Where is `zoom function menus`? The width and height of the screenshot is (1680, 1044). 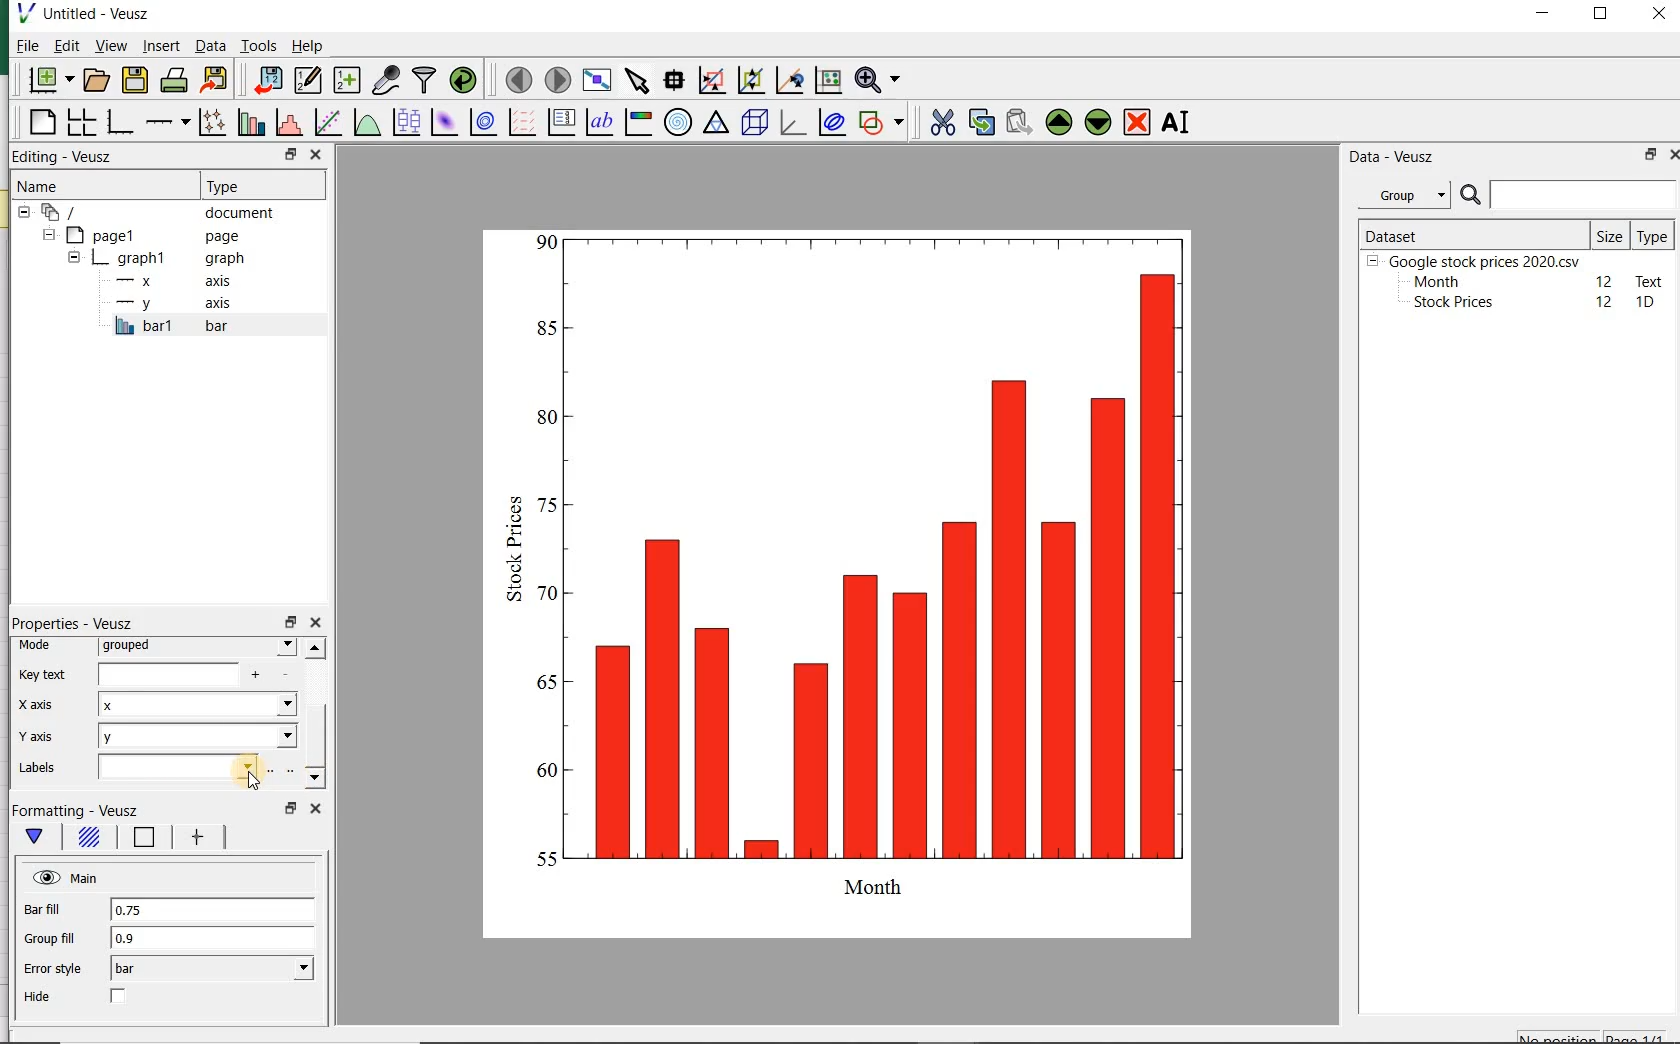 zoom function menus is located at coordinates (881, 81).